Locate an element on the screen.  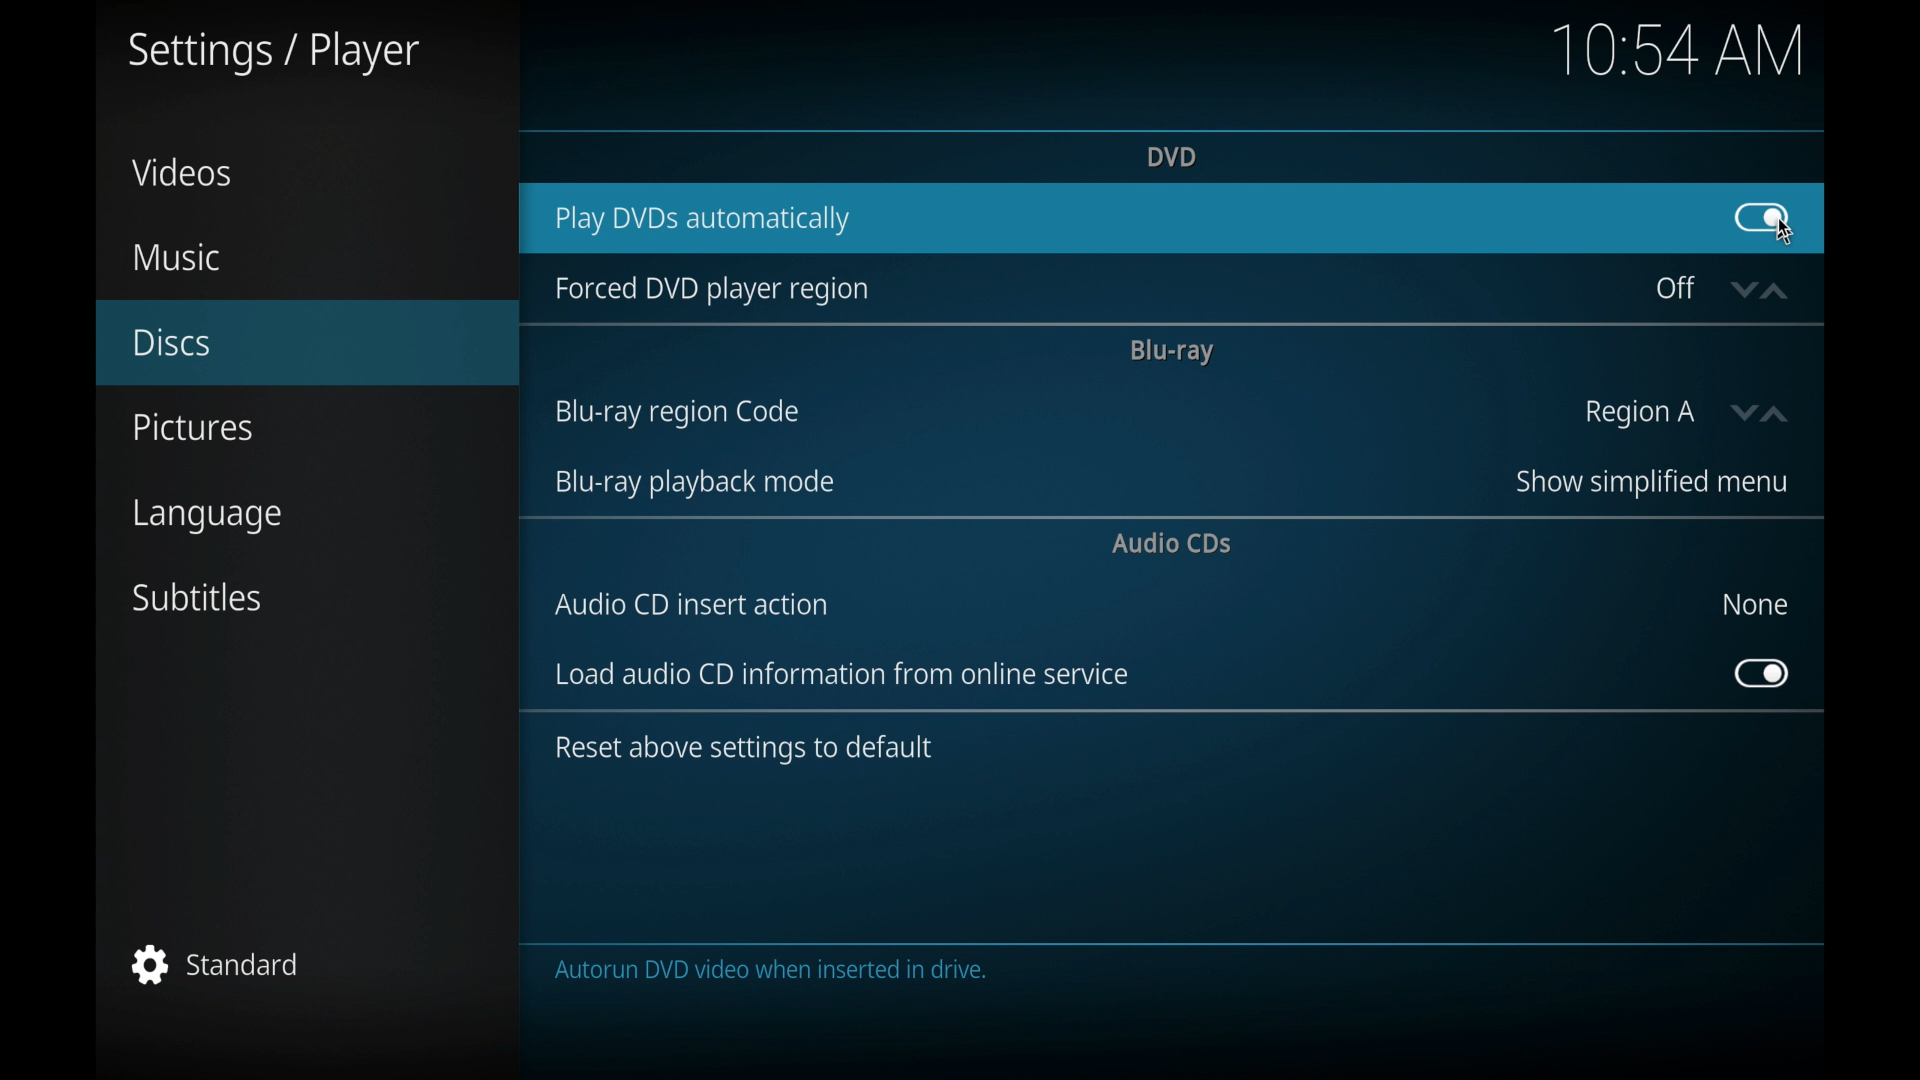
DVD and blu-ray settings is located at coordinates (949, 971).